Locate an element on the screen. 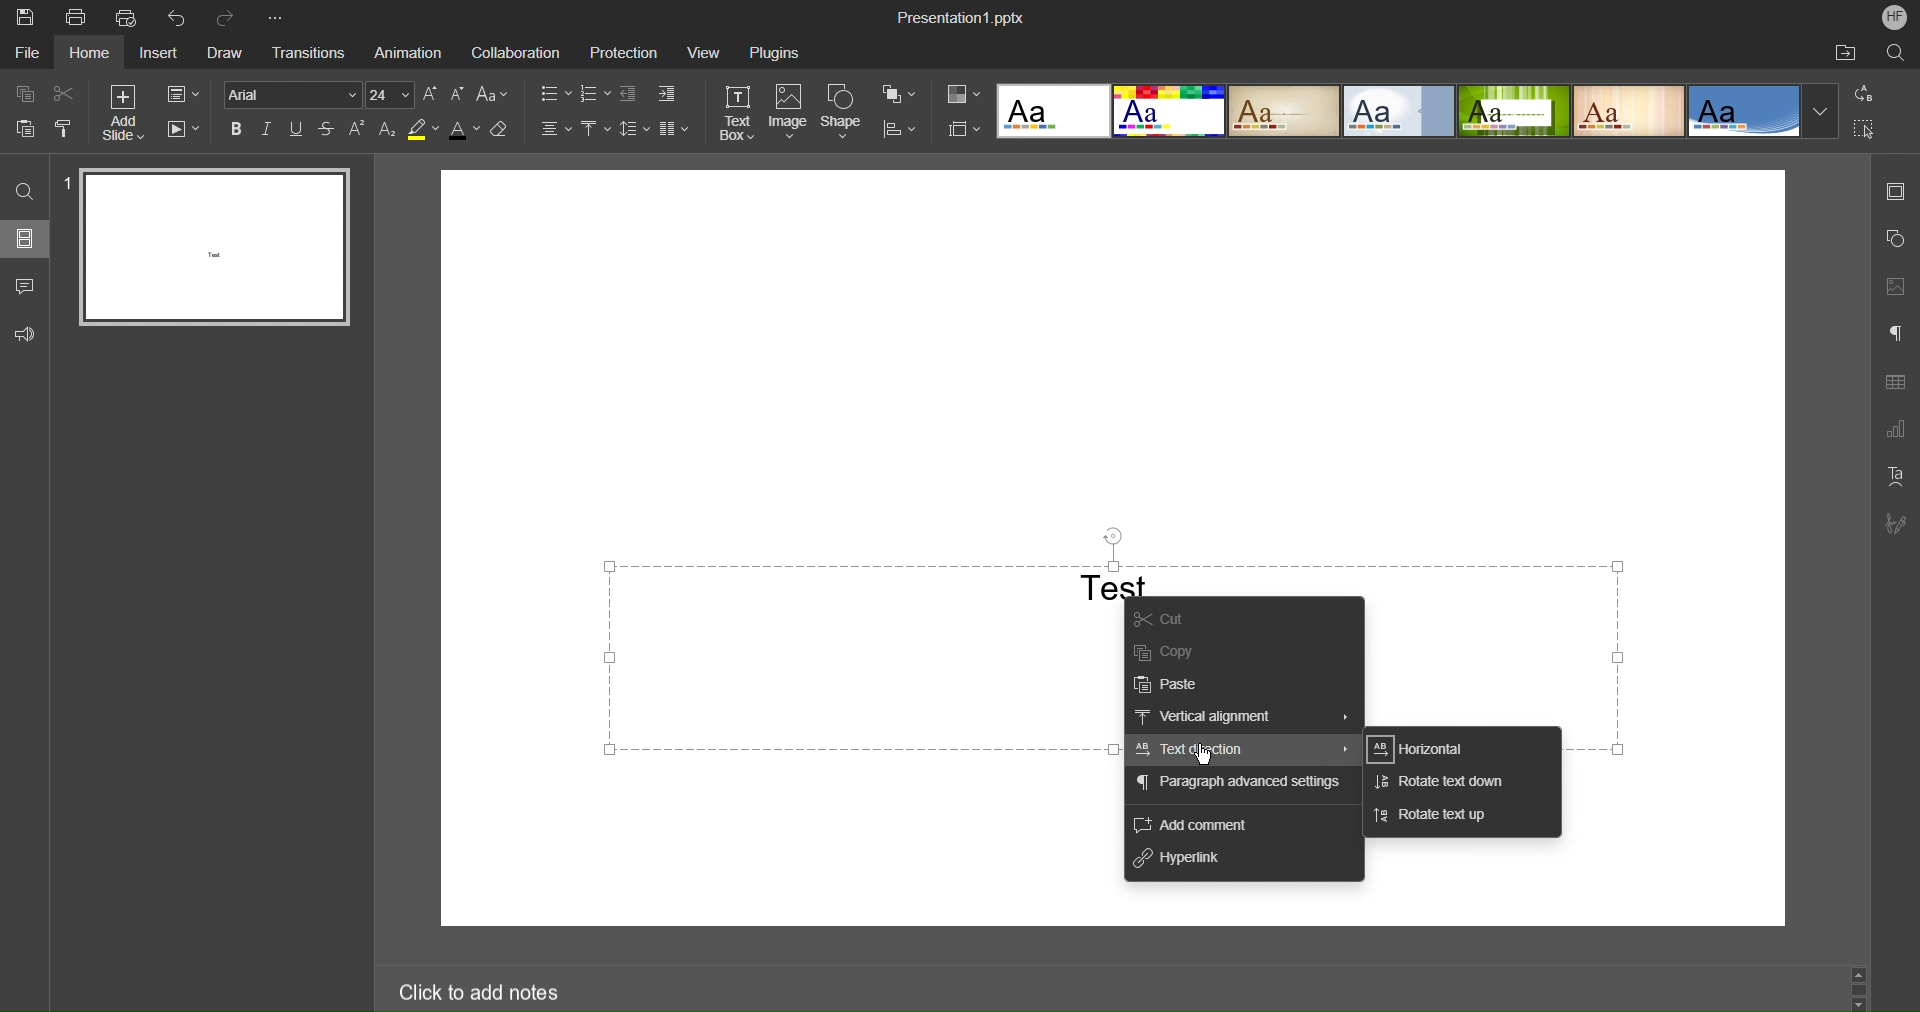 The width and height of the screenshot is (1920, 1012). Search is located at coordinates (23, 186).